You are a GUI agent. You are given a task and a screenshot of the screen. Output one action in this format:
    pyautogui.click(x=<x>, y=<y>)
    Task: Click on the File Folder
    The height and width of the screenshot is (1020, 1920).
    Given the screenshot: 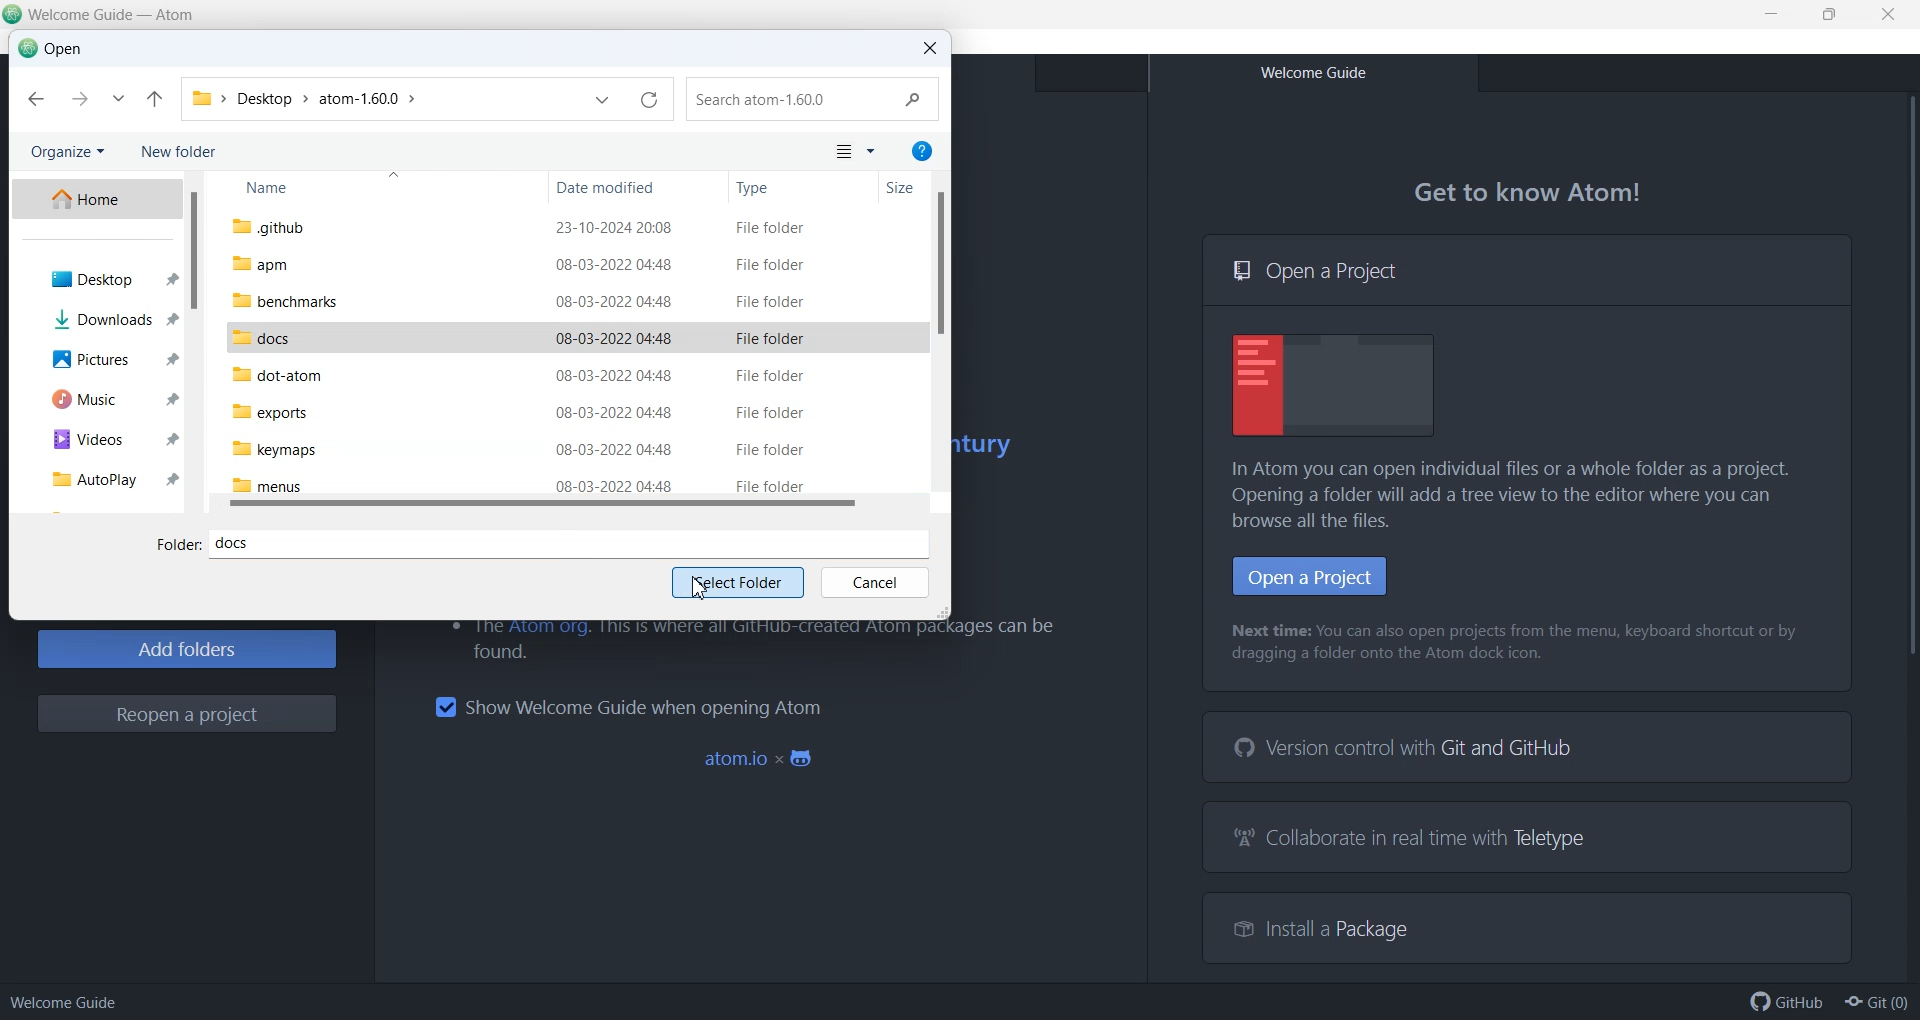 What is the action you would take?
    pyautogui.click(x=770, y=413)
    